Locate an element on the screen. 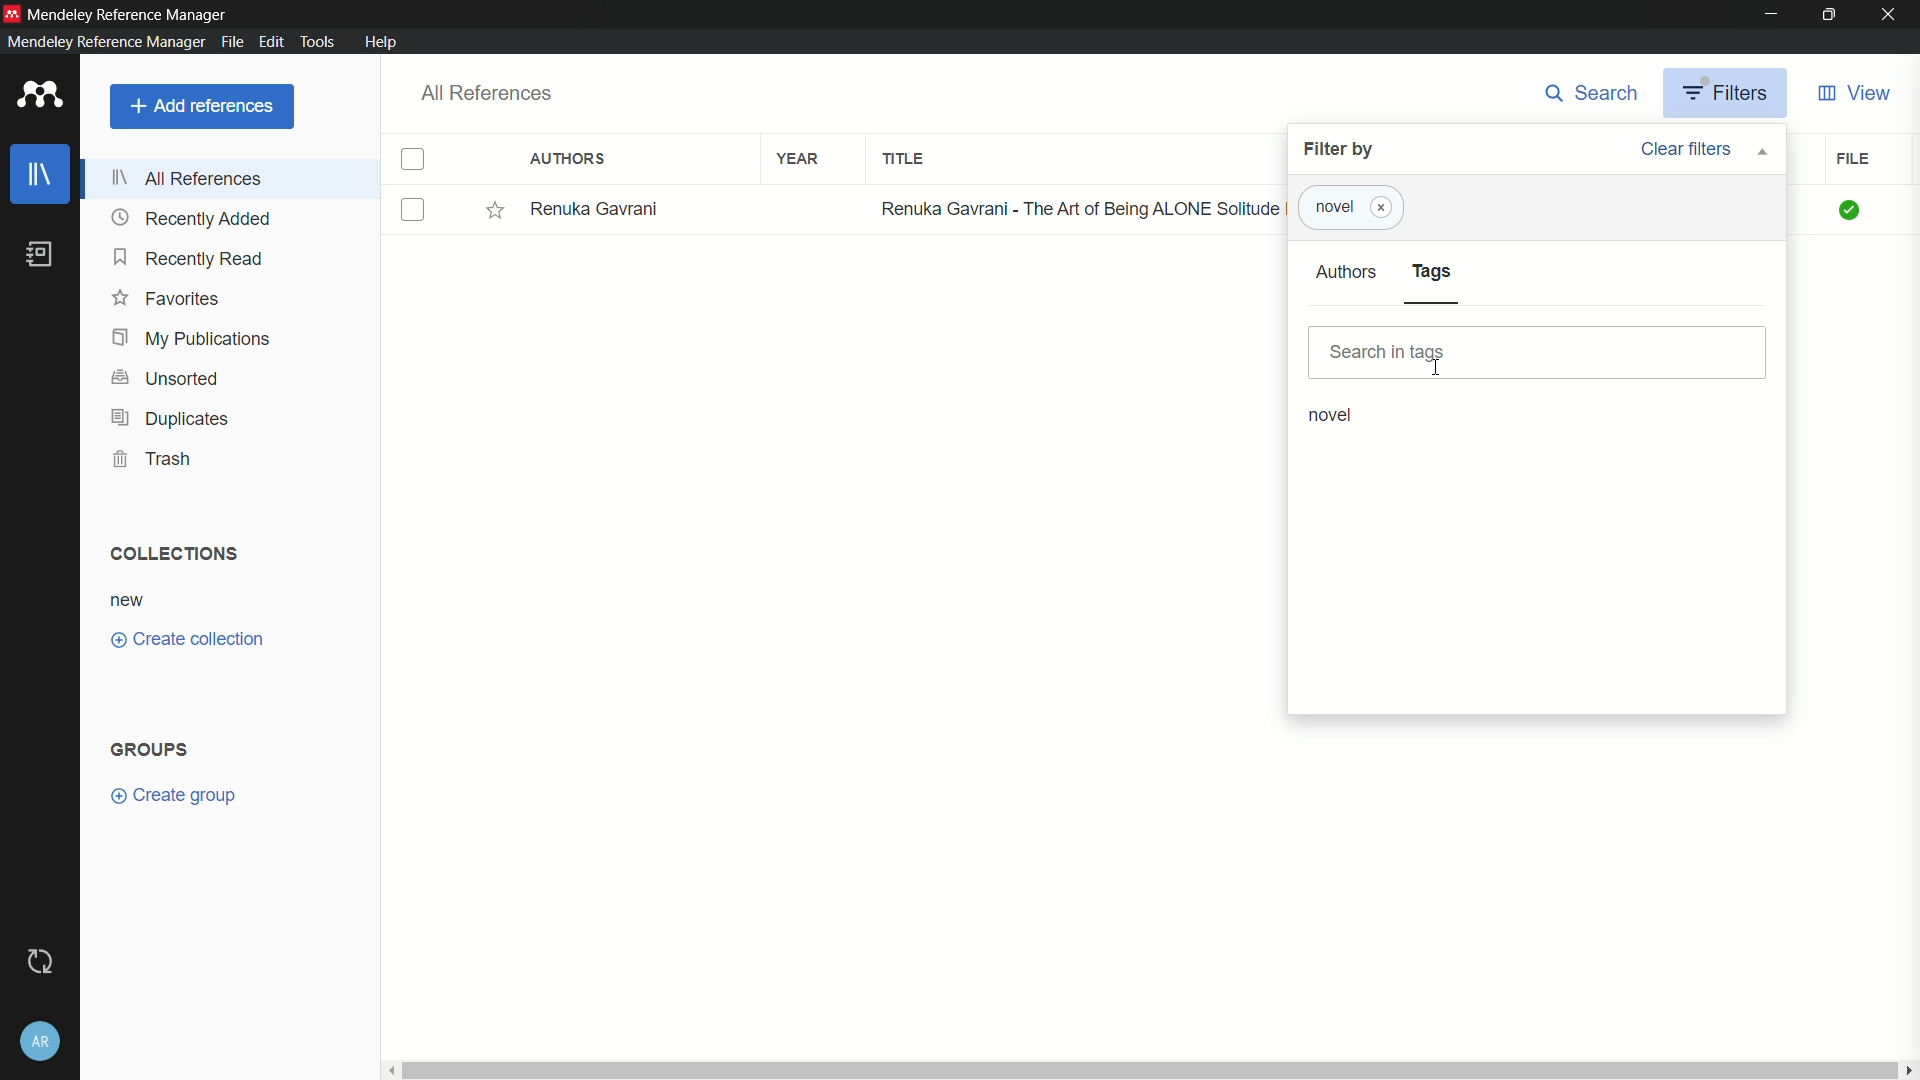 This screenshot has height=1080, width=1920. authors is located at coordinates (1346, 272).